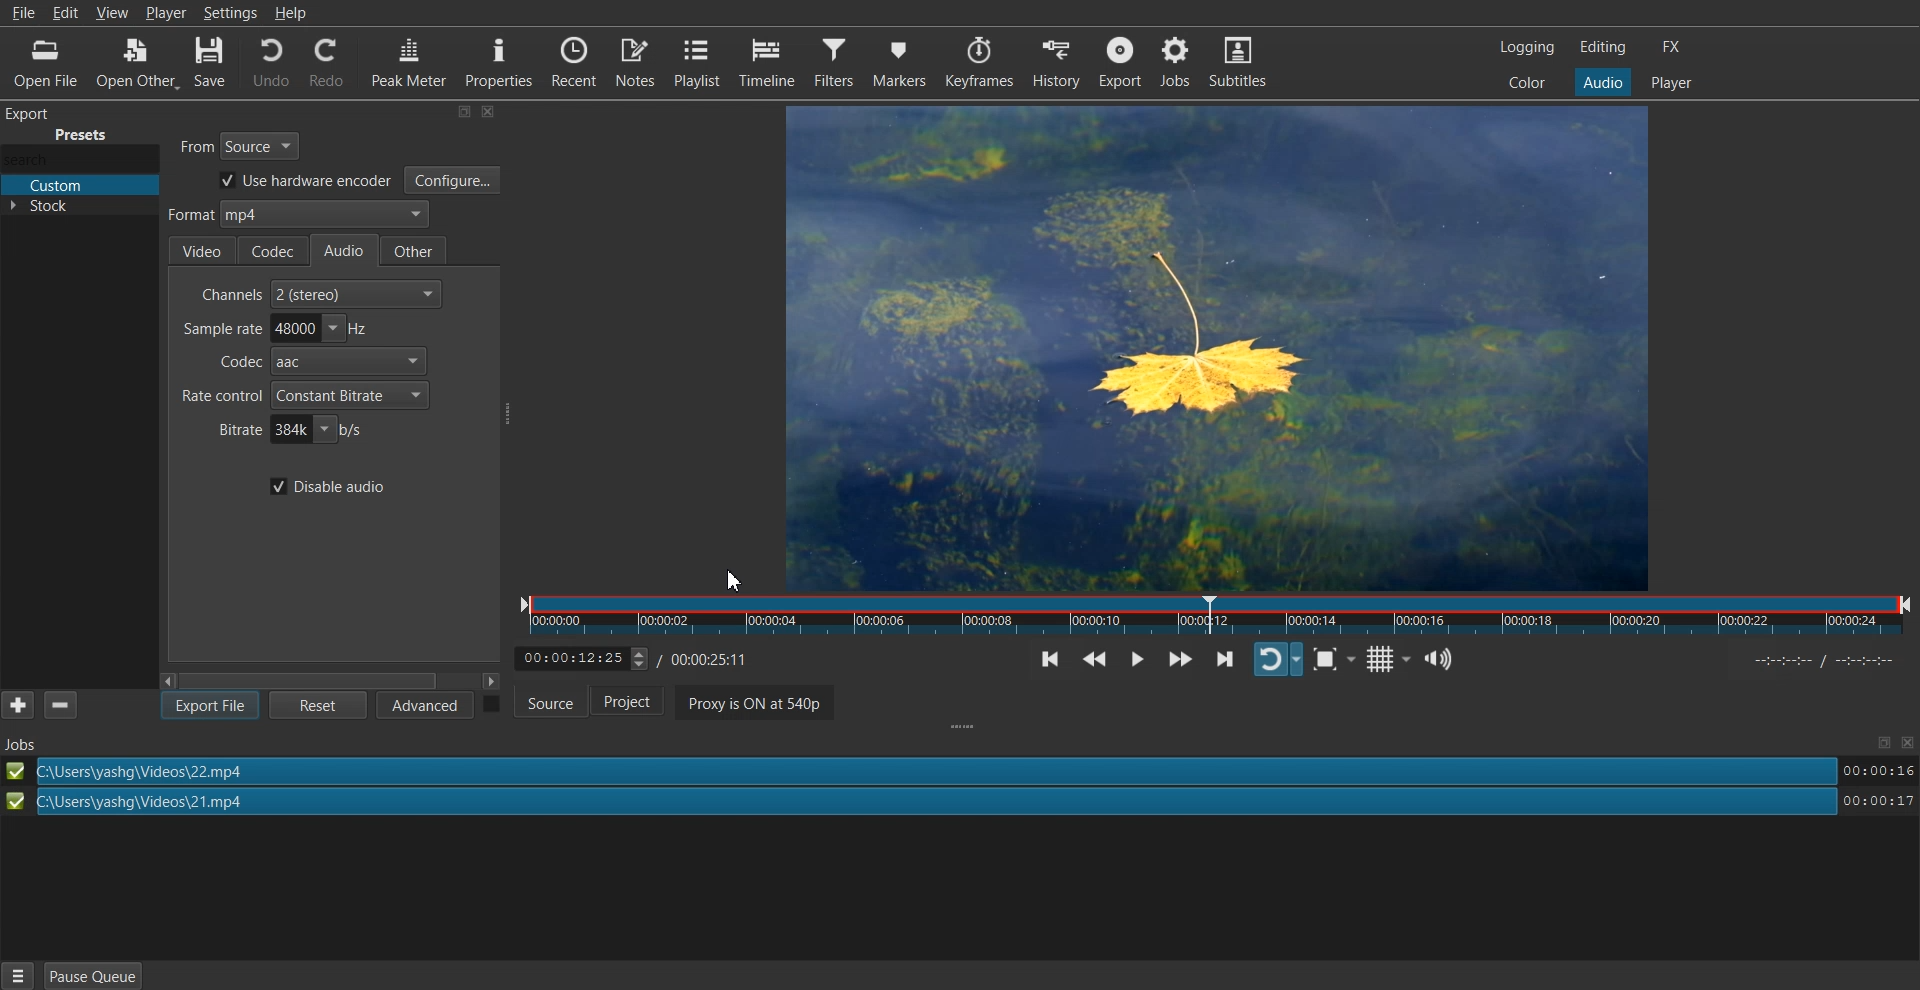  Describe the element at coordinates (1048, 657) in the screenshot. I see `Skip to the previous point` at that location.